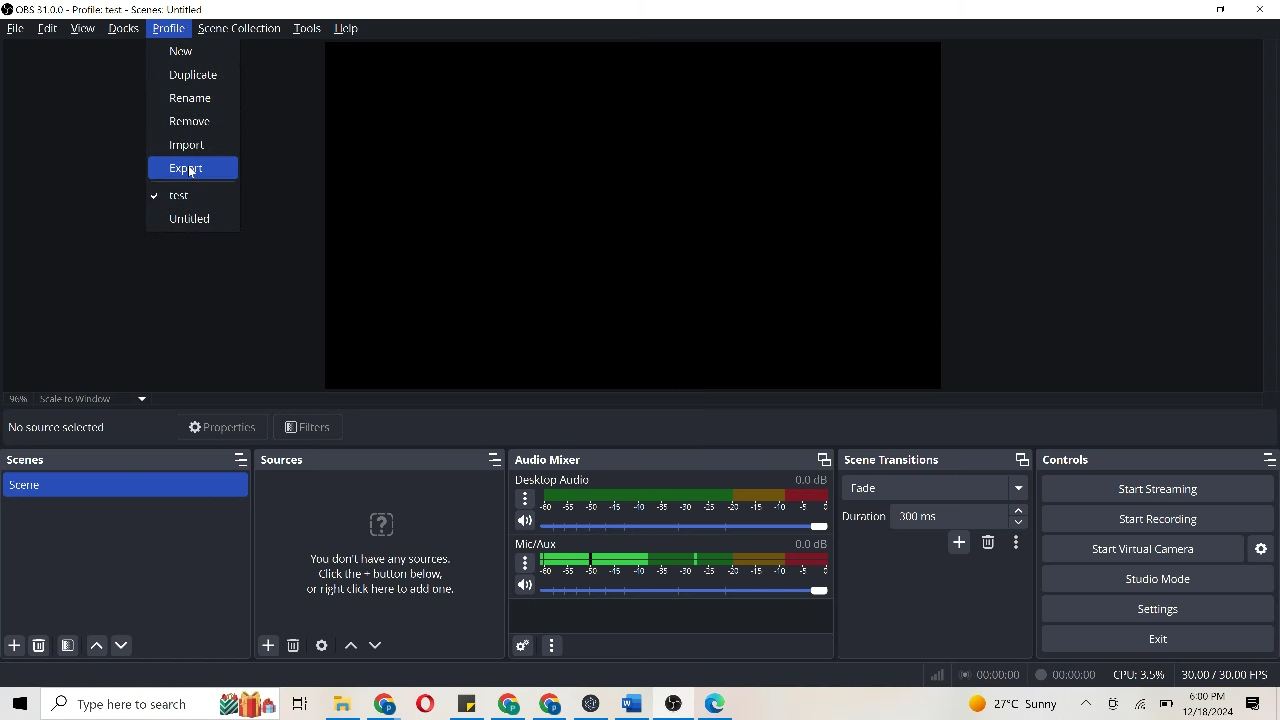 Image resolution: width=1280 pixels, height=720 pixels. Describe the element at coordinates (184, 167) in the screenshot. I see `export` at that location.